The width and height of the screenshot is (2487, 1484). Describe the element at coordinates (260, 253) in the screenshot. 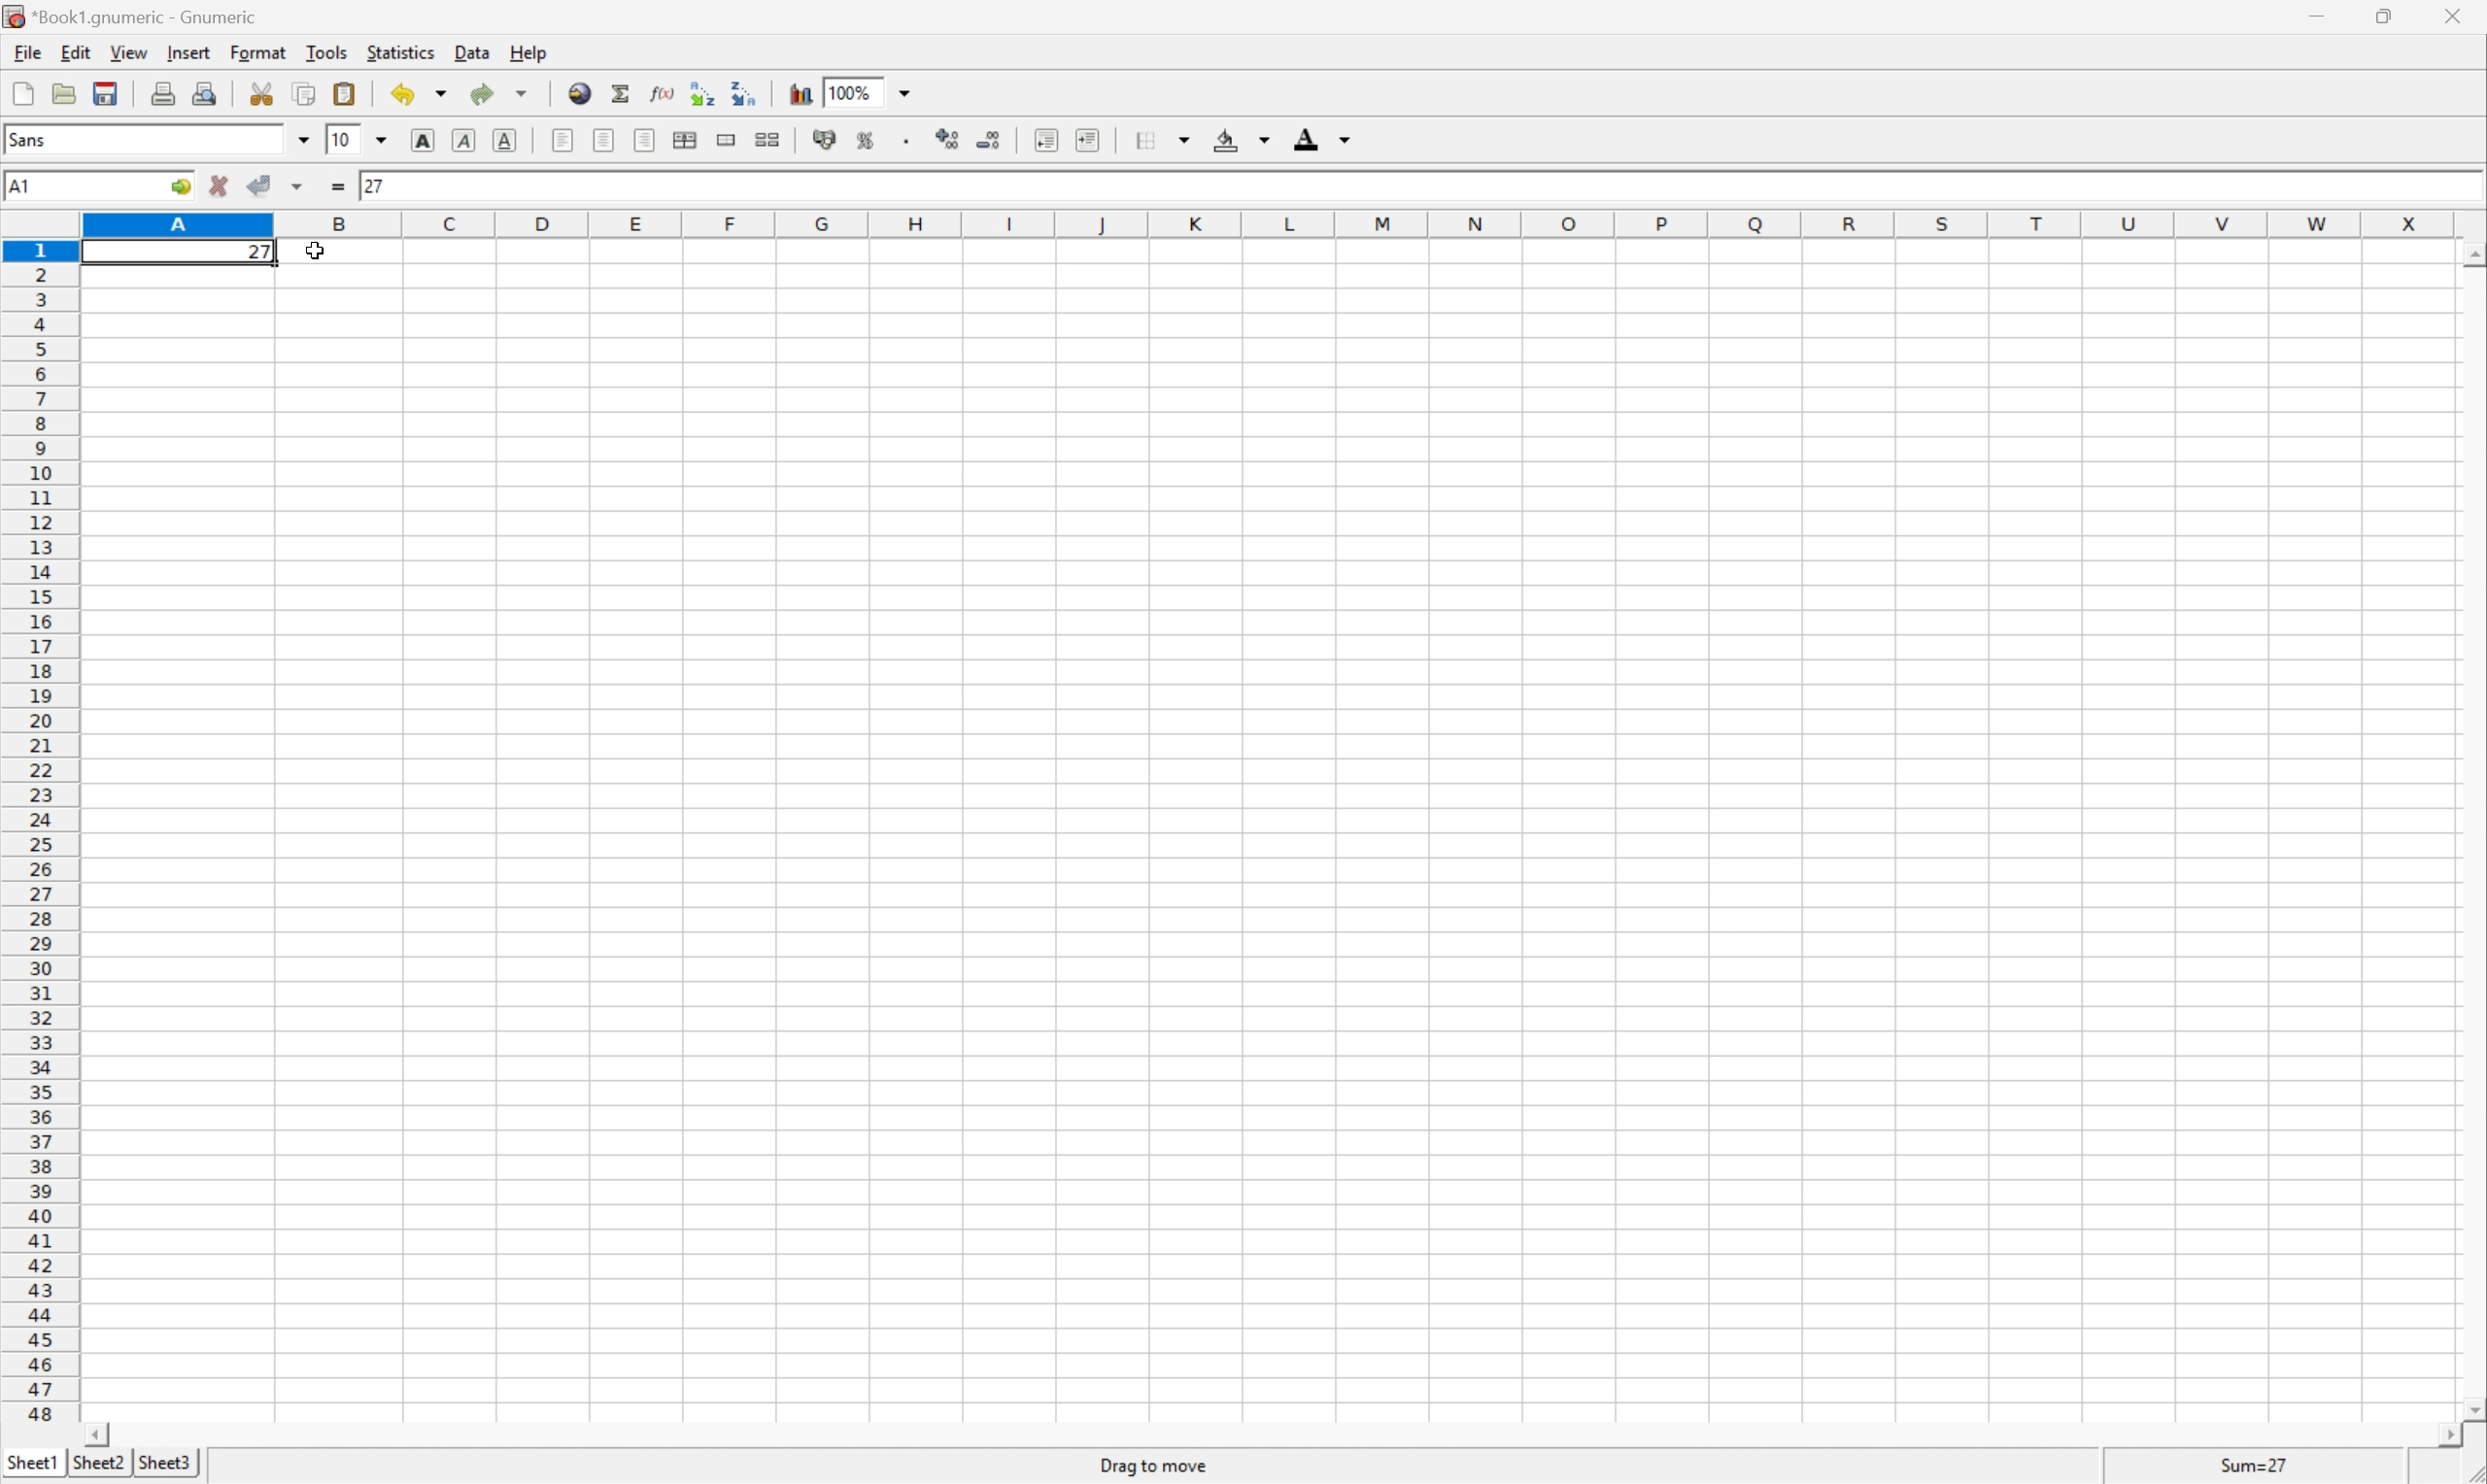

I see `27` at that location.